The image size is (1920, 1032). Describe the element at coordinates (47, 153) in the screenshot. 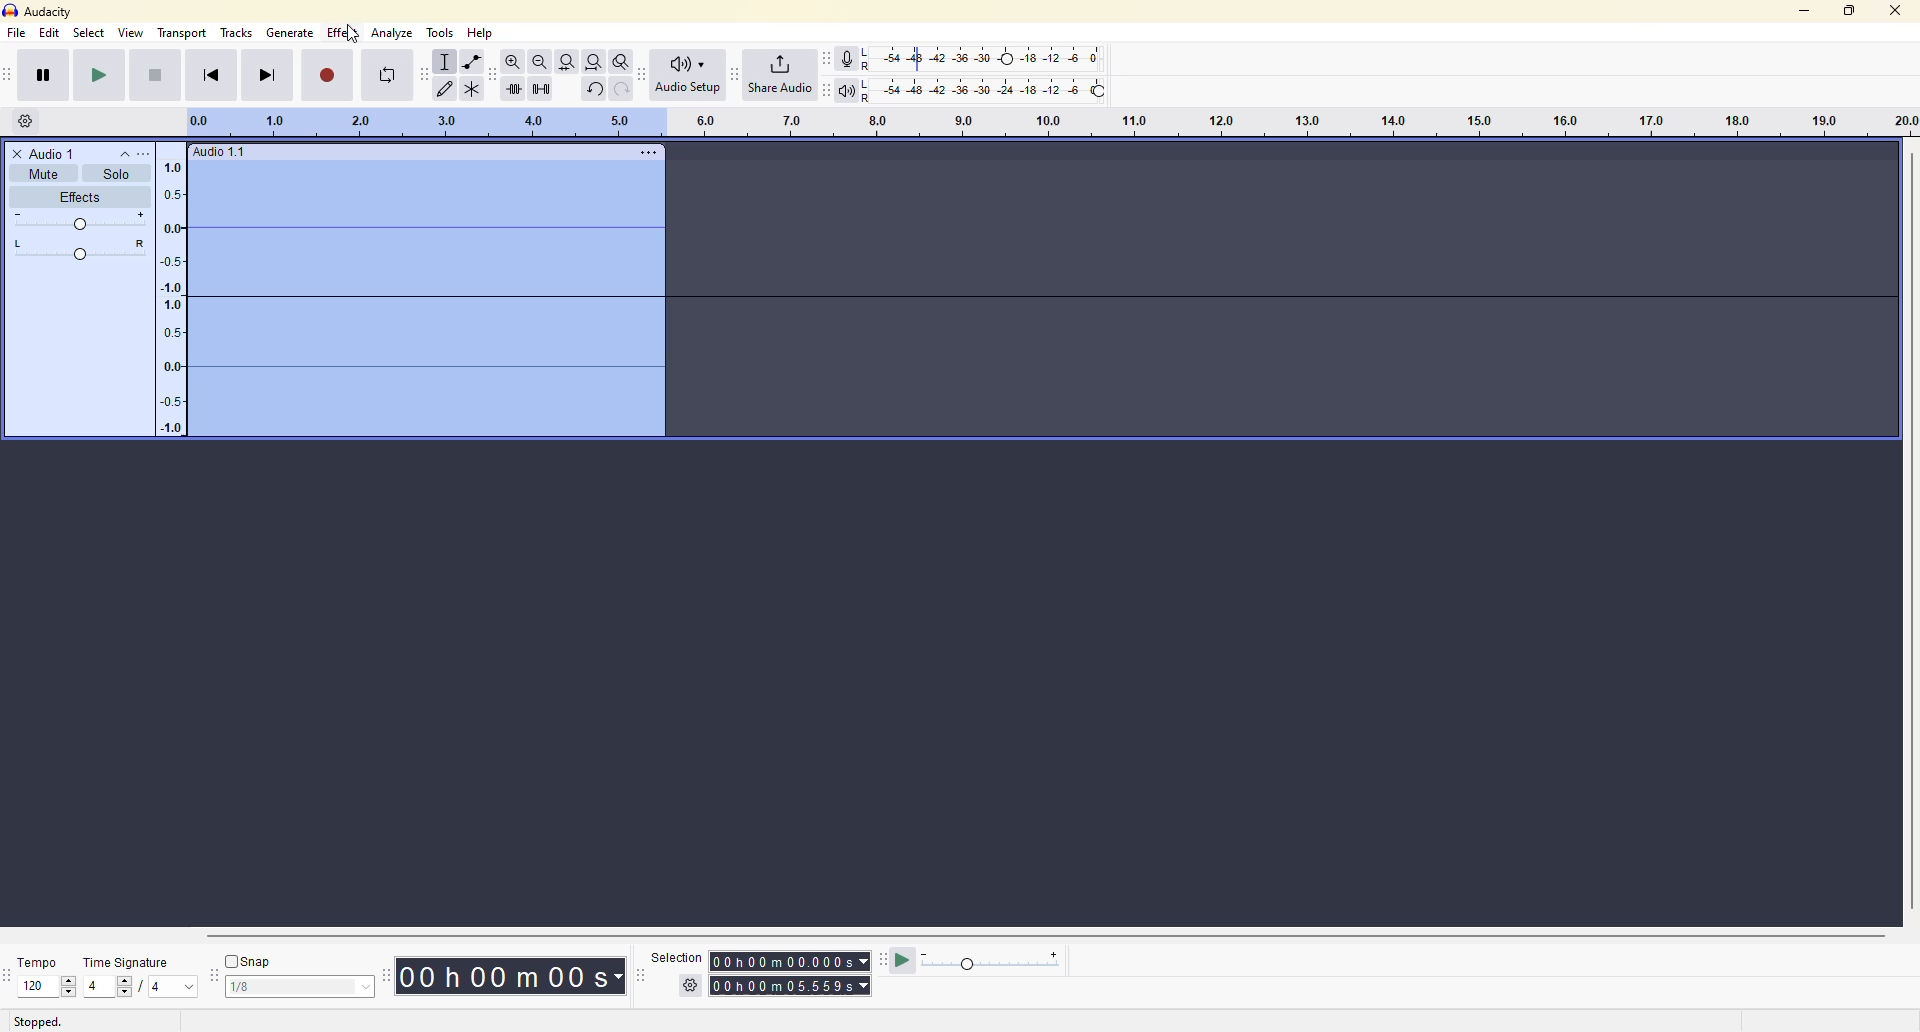

I see `audio 1` at that location.